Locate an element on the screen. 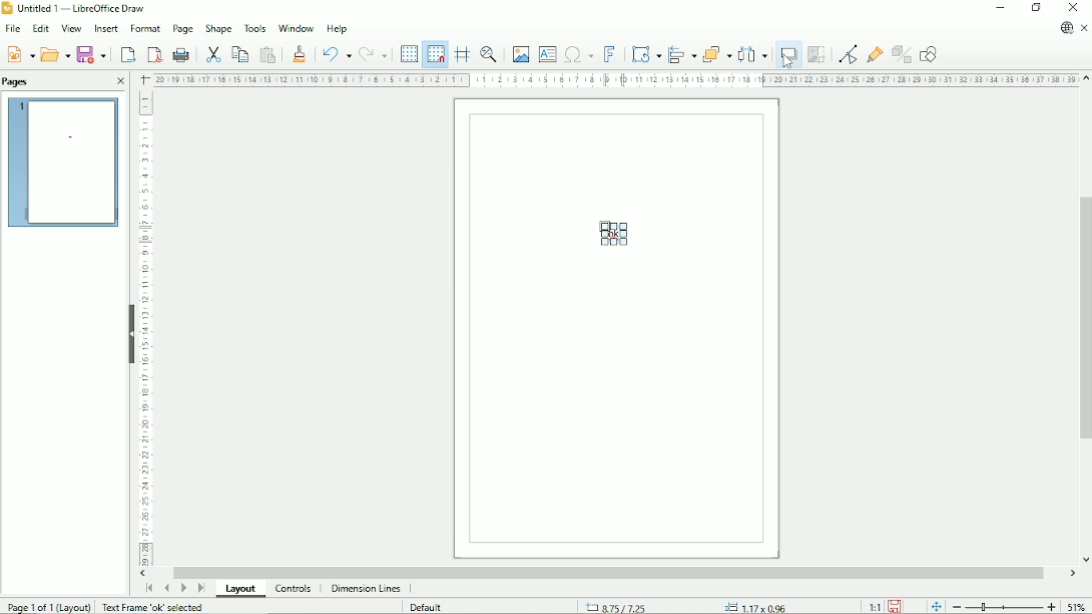  Horizontal scroll button is located at coordinates (1071, 573).